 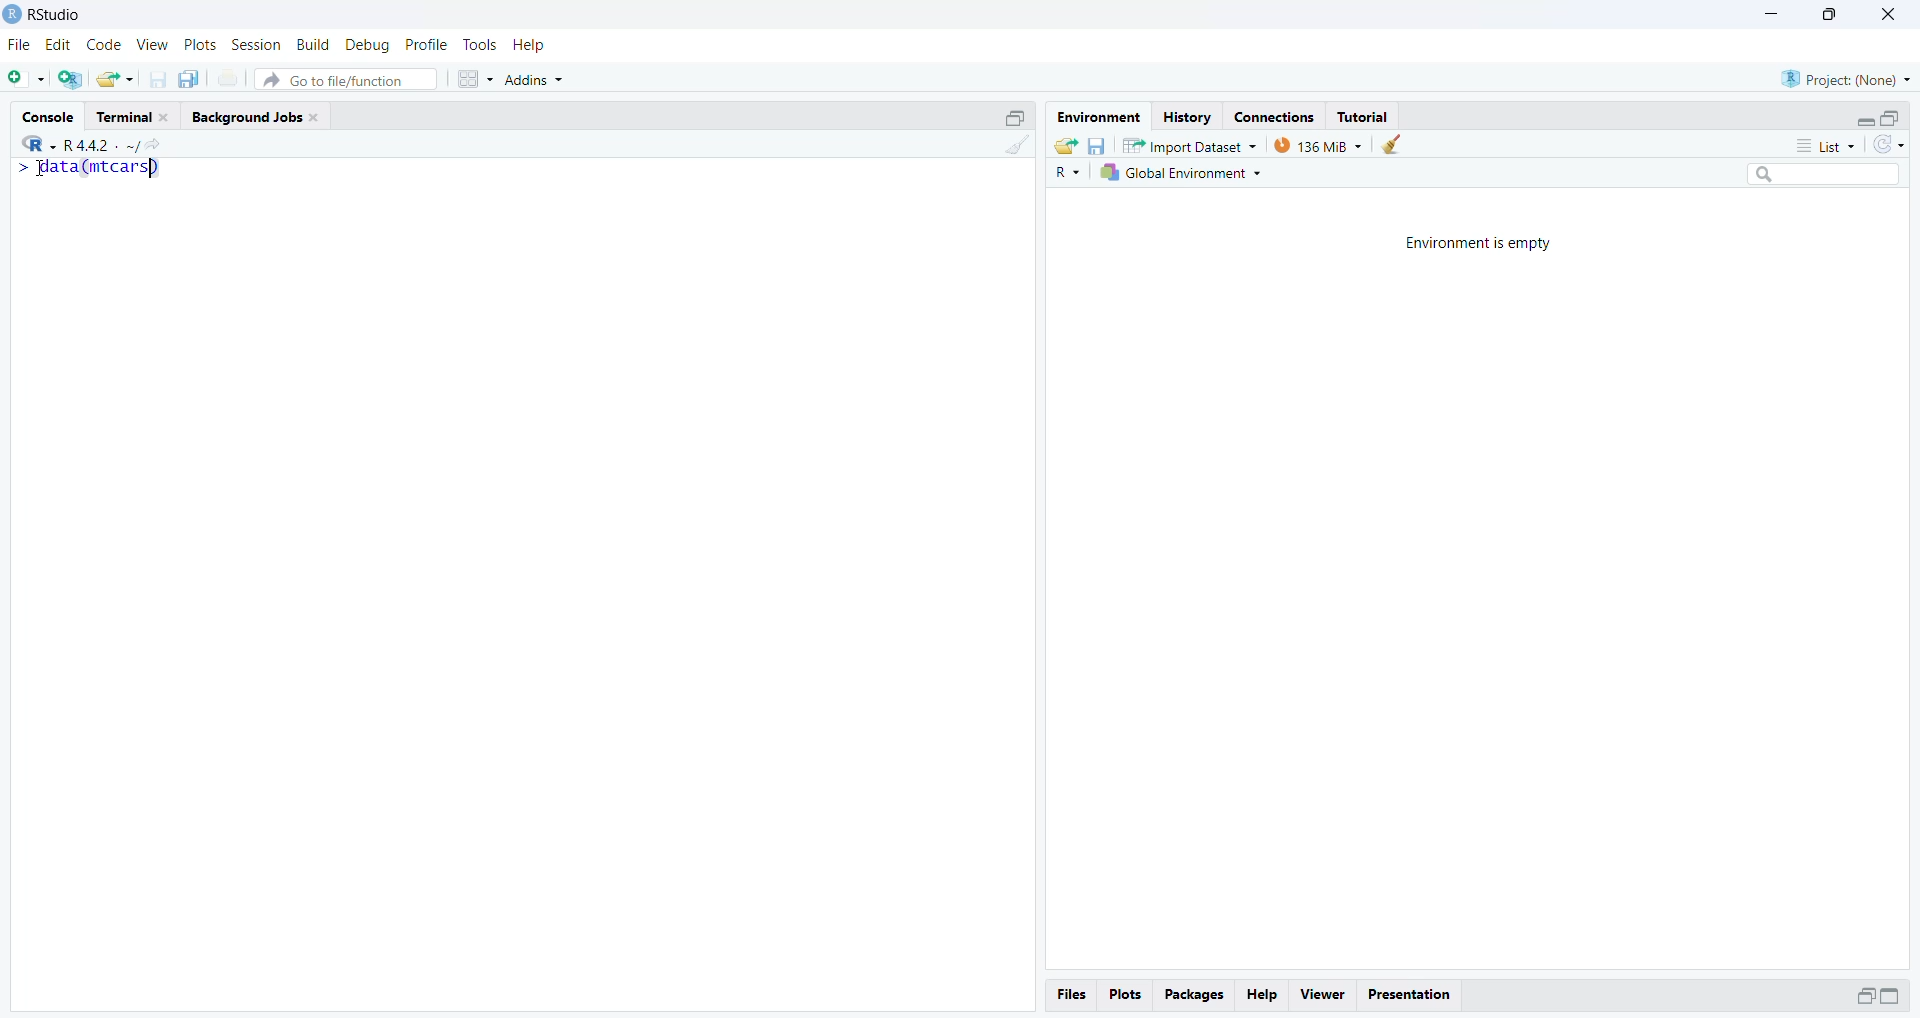 What do you see at coordinates (102, 169) in the screenshot?
I see `- data(mtcars)` at bounding box center [102, 169].